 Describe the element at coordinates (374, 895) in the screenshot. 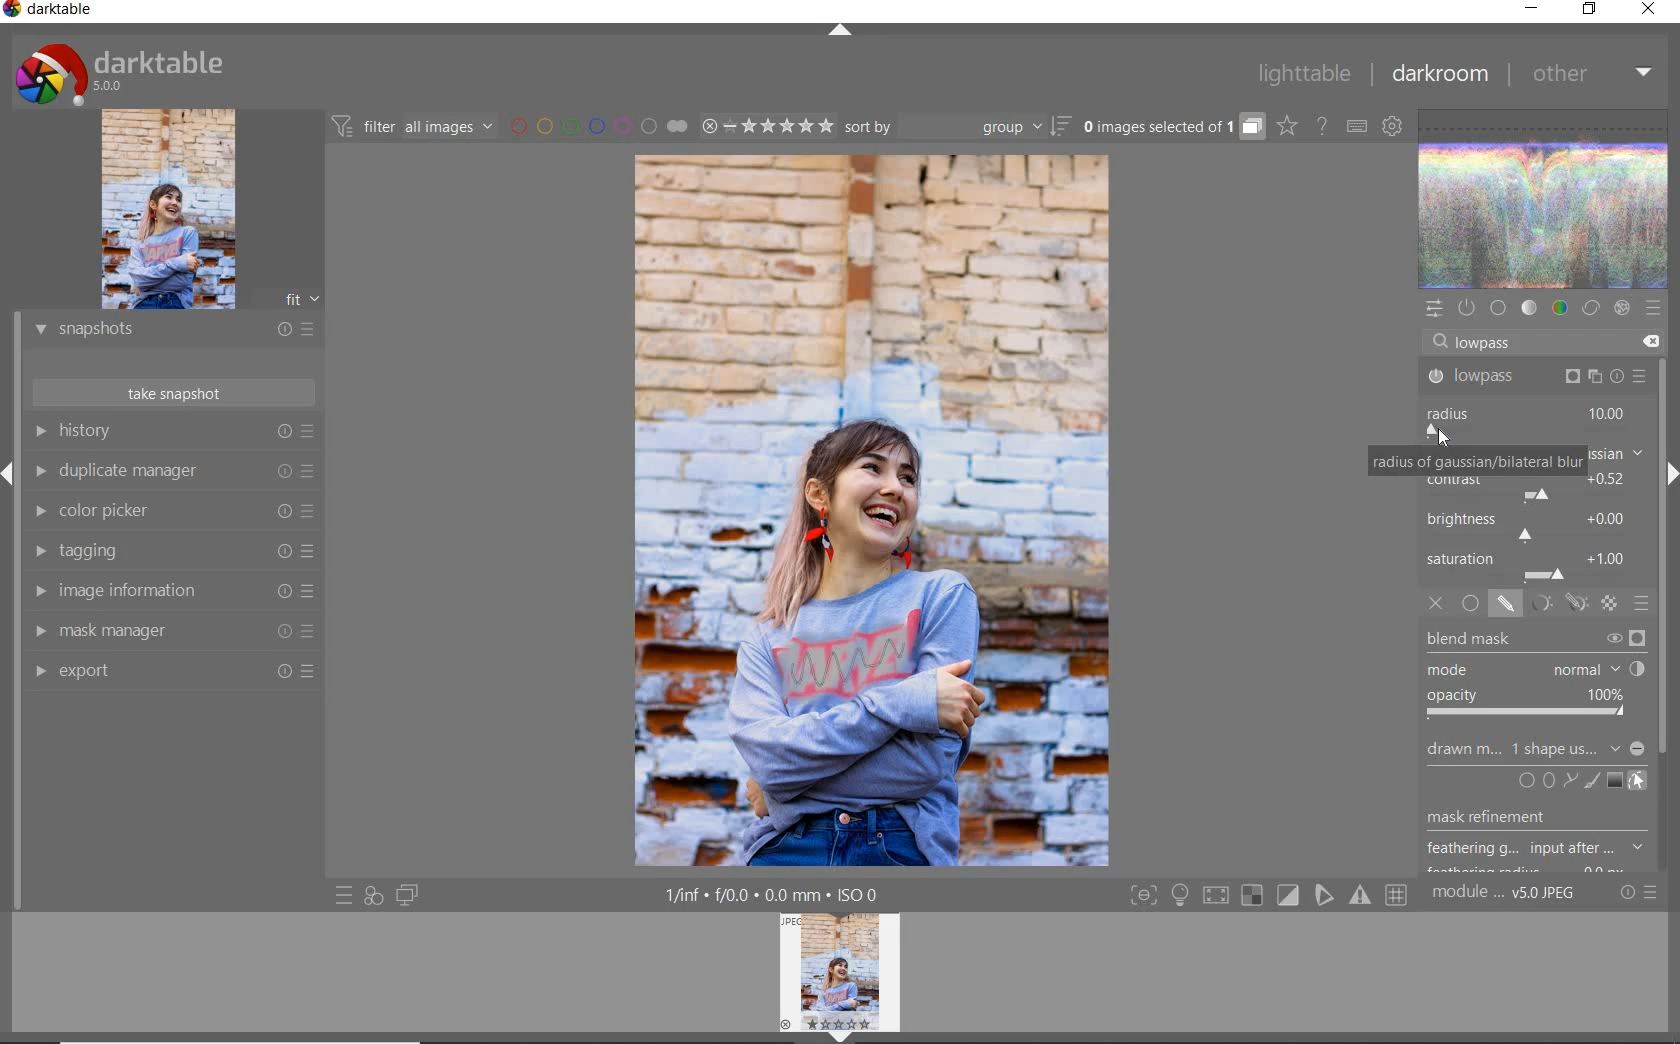

I see `quick access for applying any of your styles` at that location.